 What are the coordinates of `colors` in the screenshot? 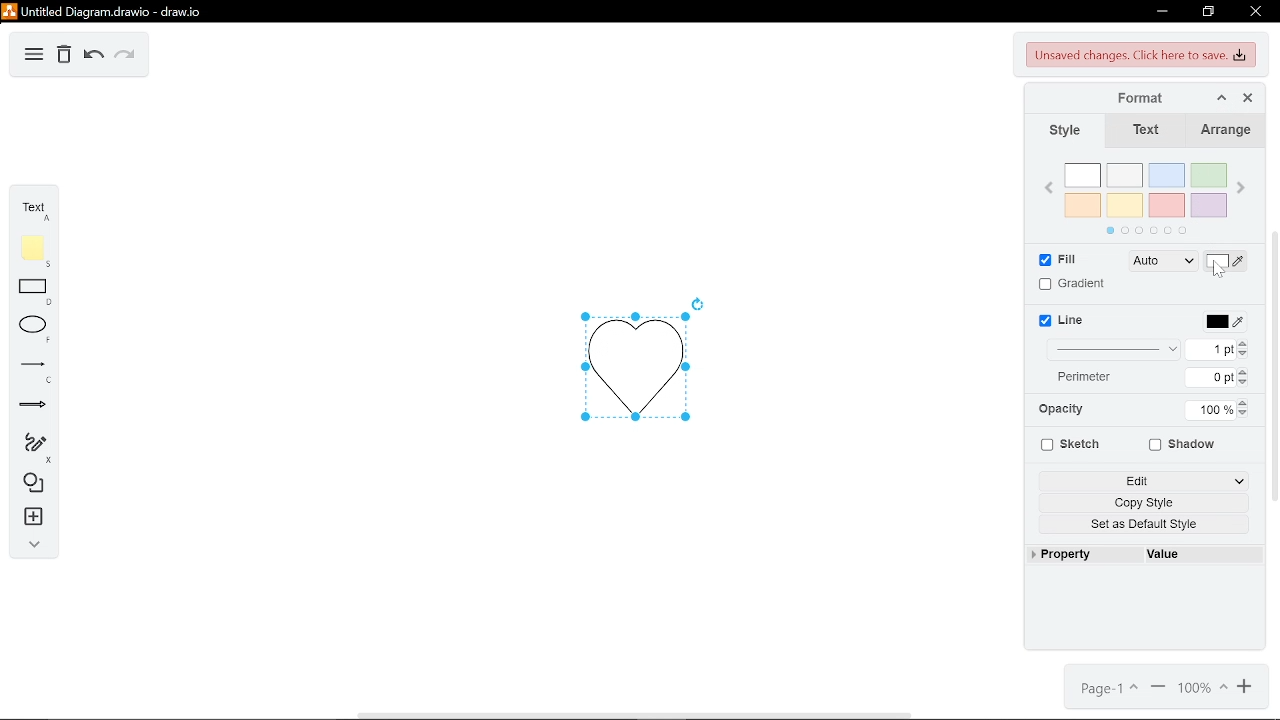 It's located at (1146, 196).